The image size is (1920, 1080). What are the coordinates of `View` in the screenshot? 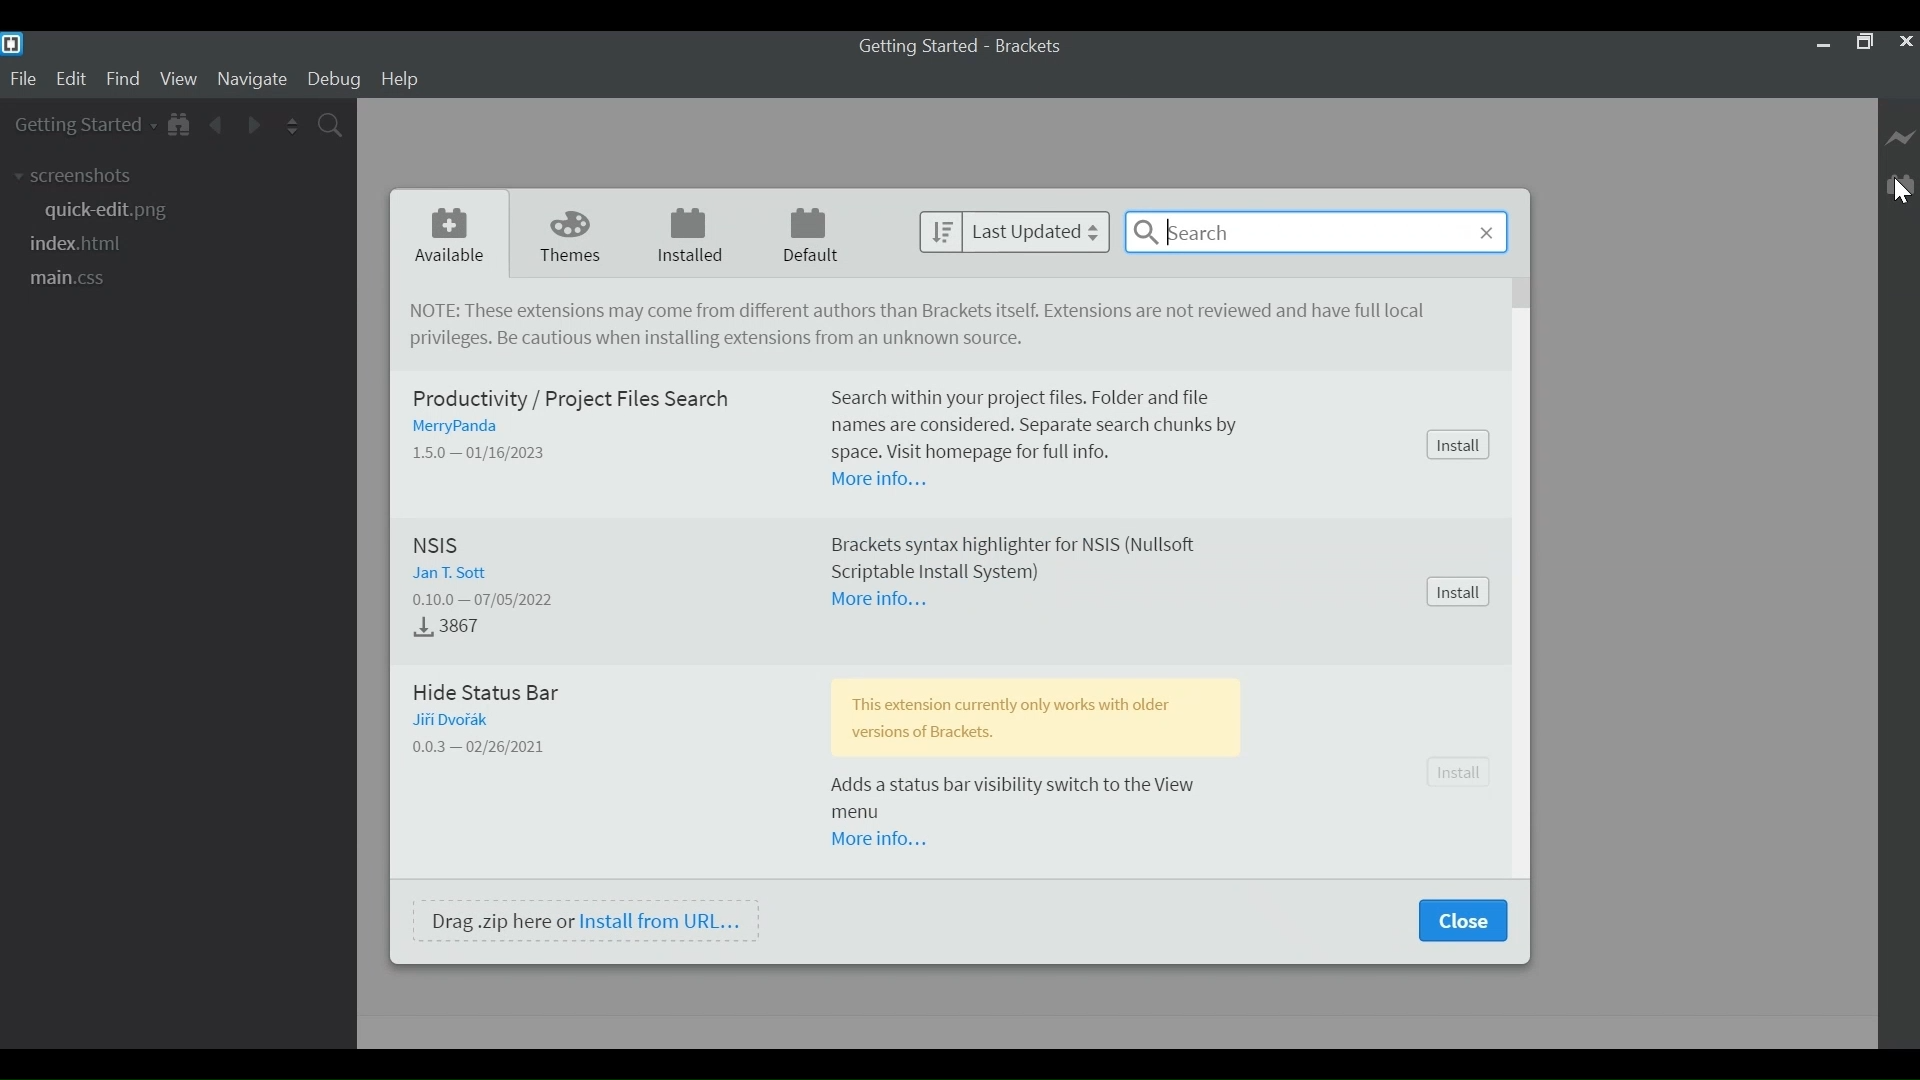 It's located at (179, 80).